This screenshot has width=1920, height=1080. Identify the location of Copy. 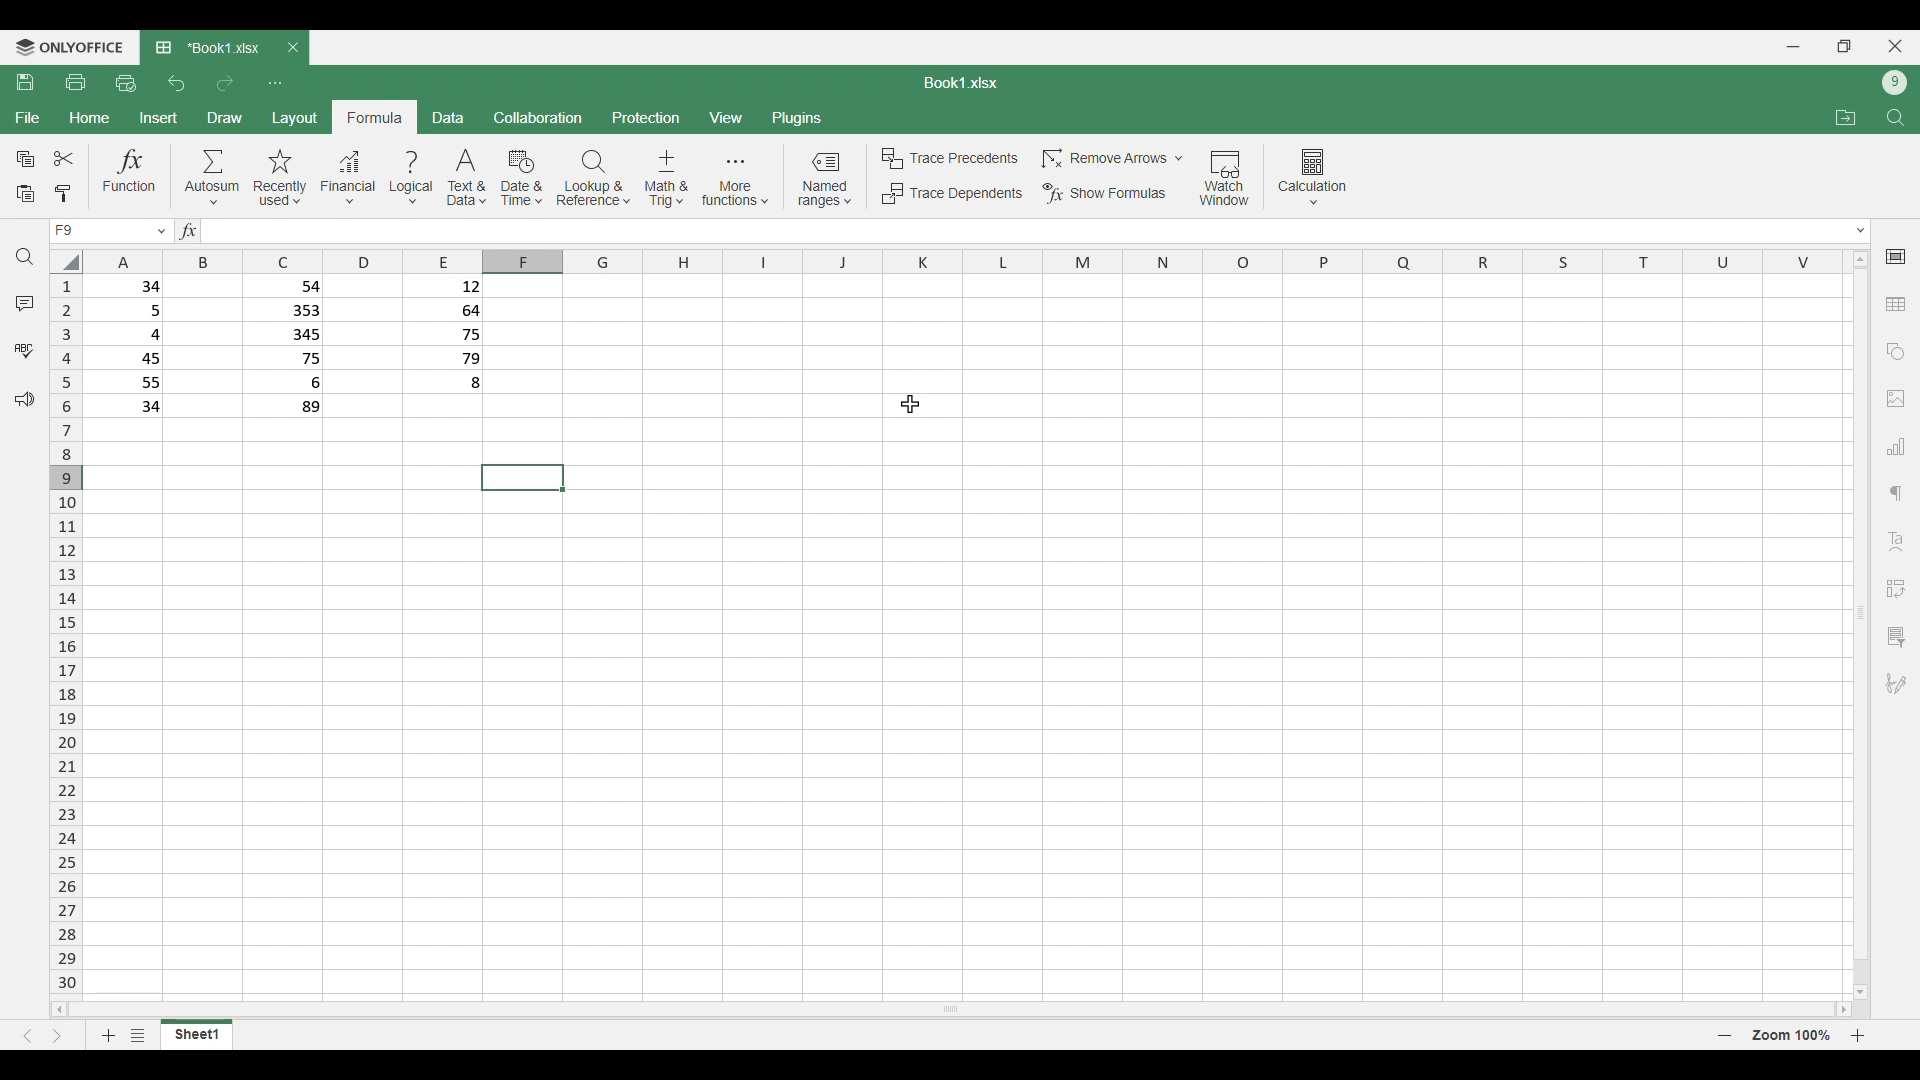
(24, 159).